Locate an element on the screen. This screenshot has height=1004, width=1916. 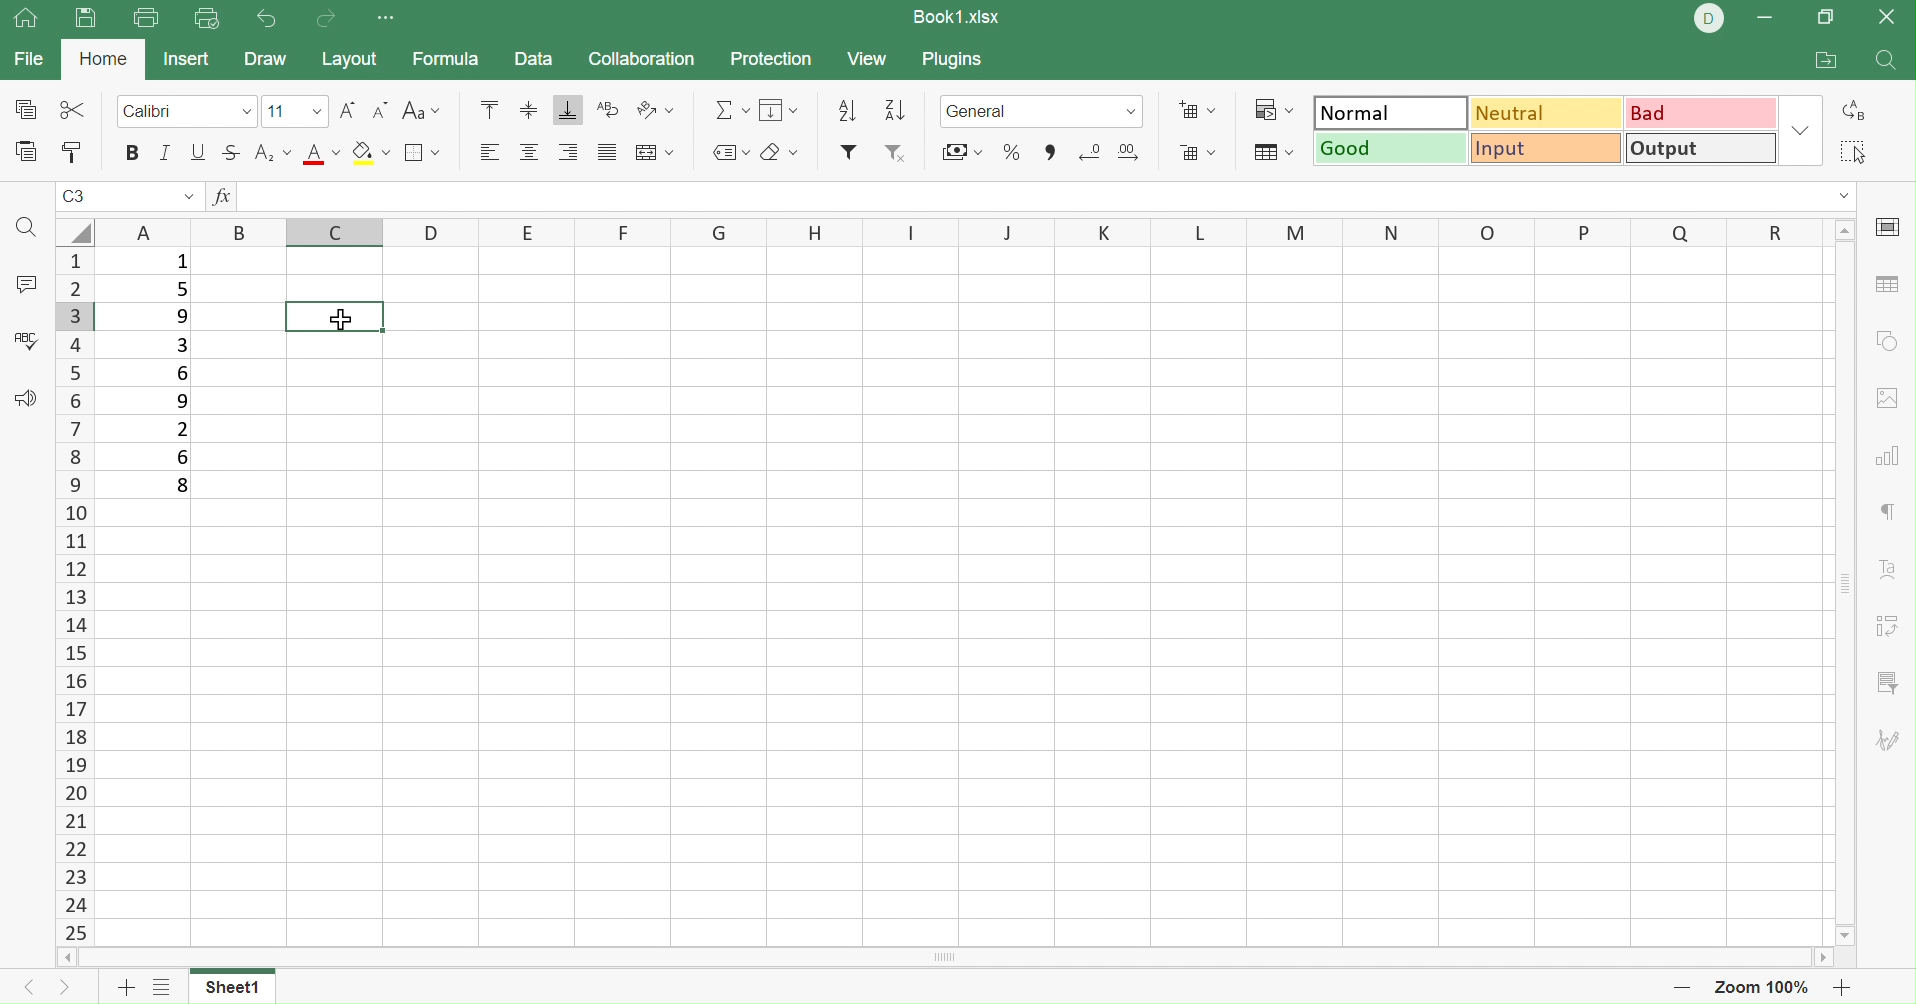
fx is located at coordinates (219, 197).